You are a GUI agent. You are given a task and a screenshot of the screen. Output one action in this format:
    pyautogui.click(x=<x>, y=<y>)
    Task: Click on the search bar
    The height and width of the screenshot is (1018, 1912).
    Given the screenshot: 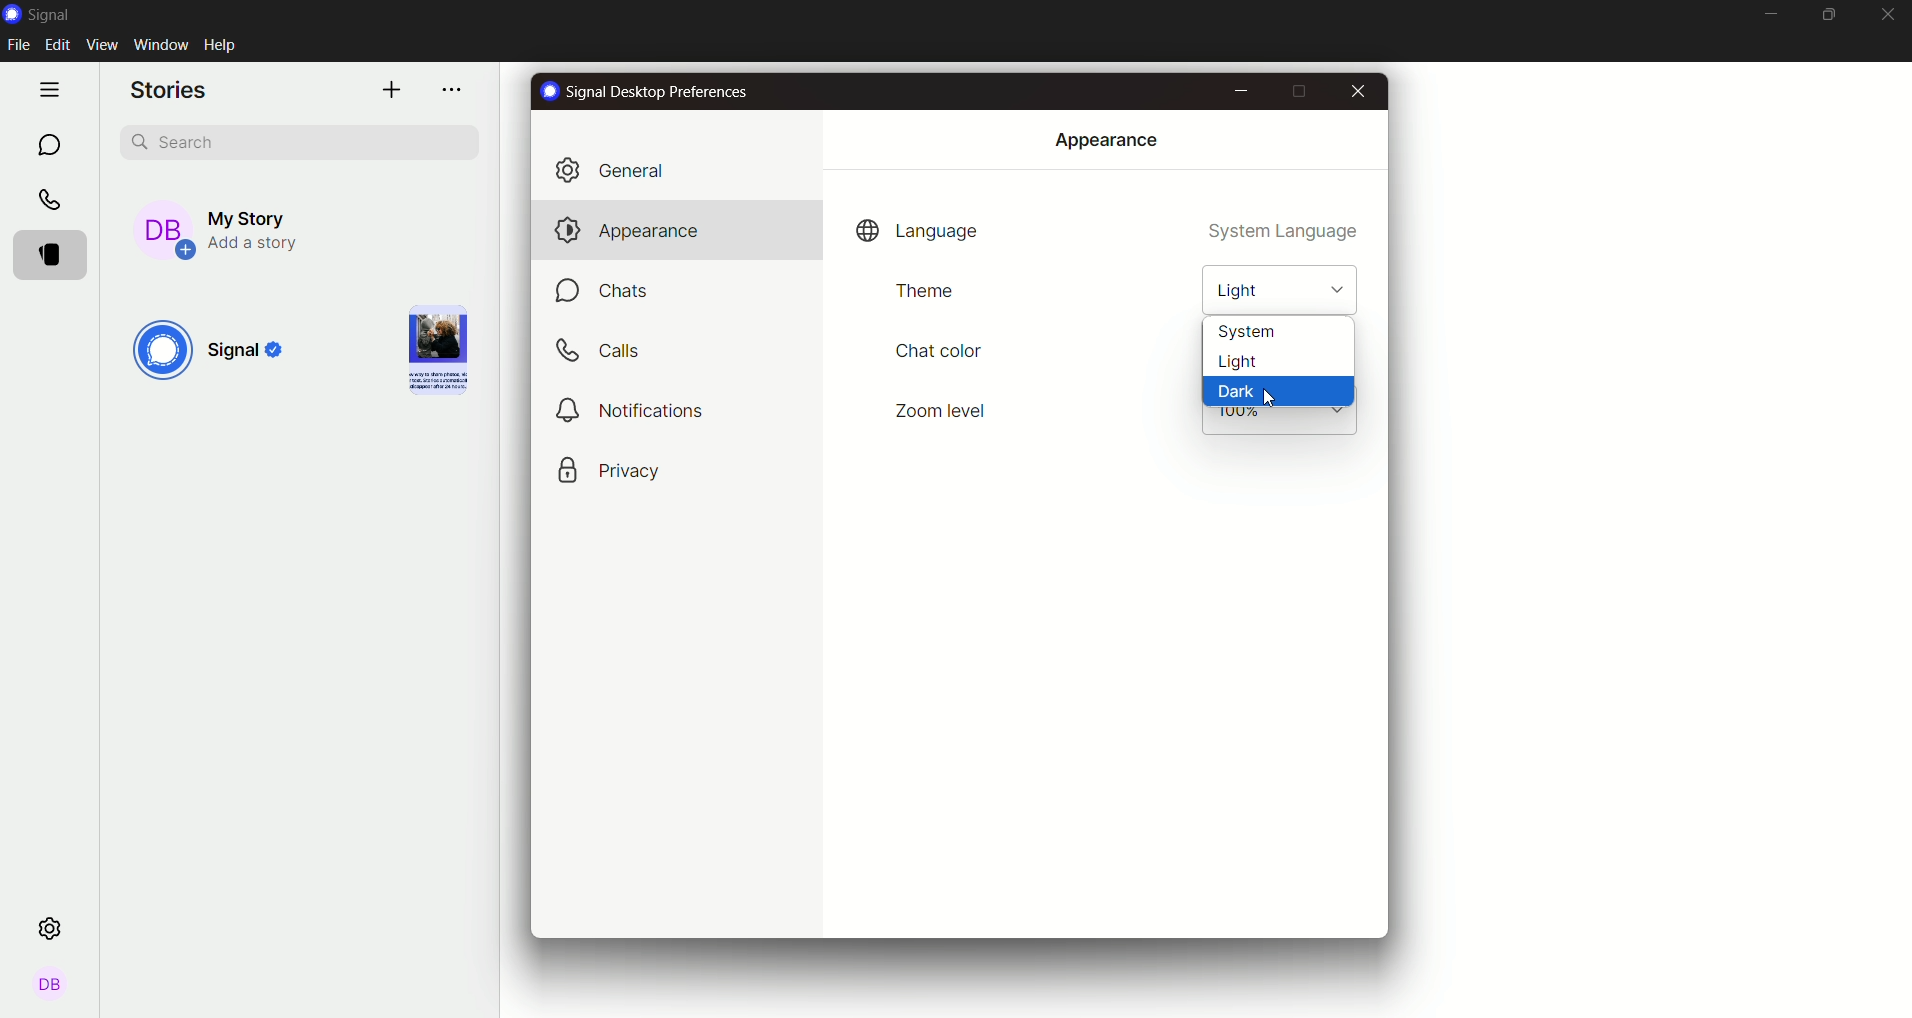 What is the action you would take?
    pyautogui.click(x=302, y=140)
    